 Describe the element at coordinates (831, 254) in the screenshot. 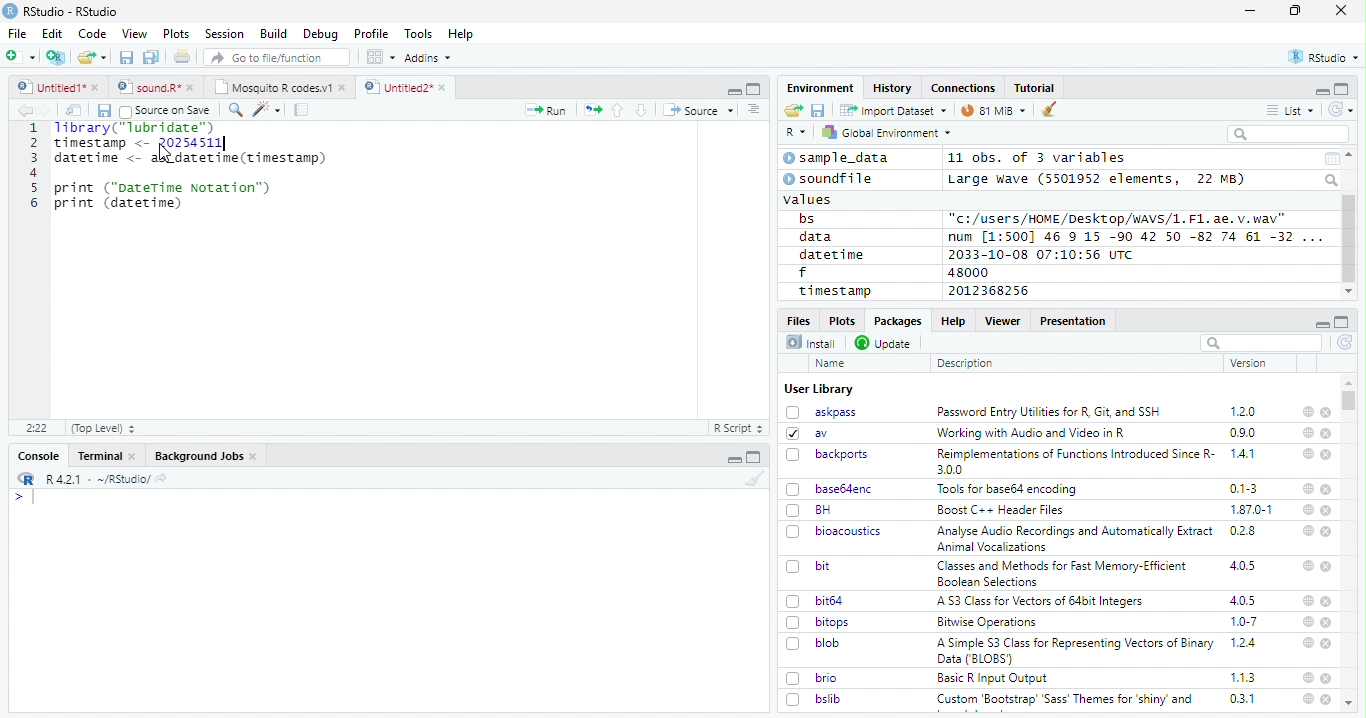

I see `datetime` at that location.